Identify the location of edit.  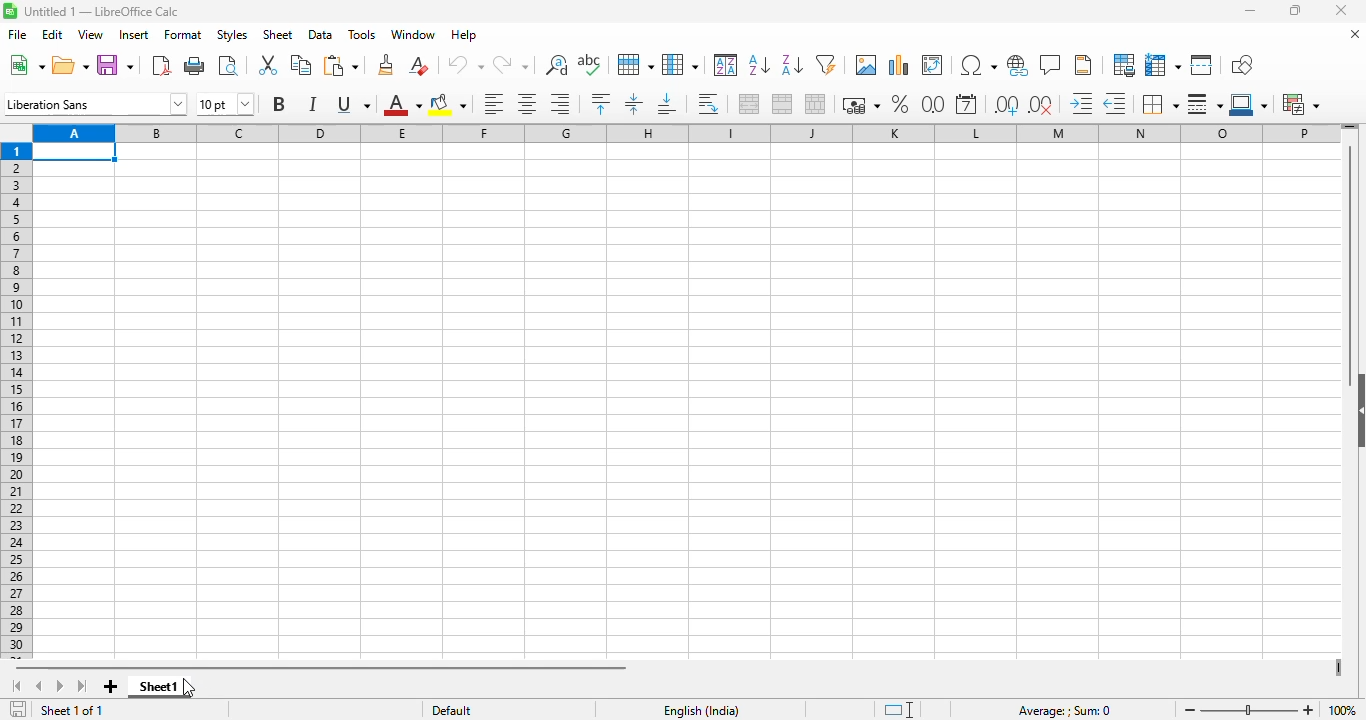
(53, 34).